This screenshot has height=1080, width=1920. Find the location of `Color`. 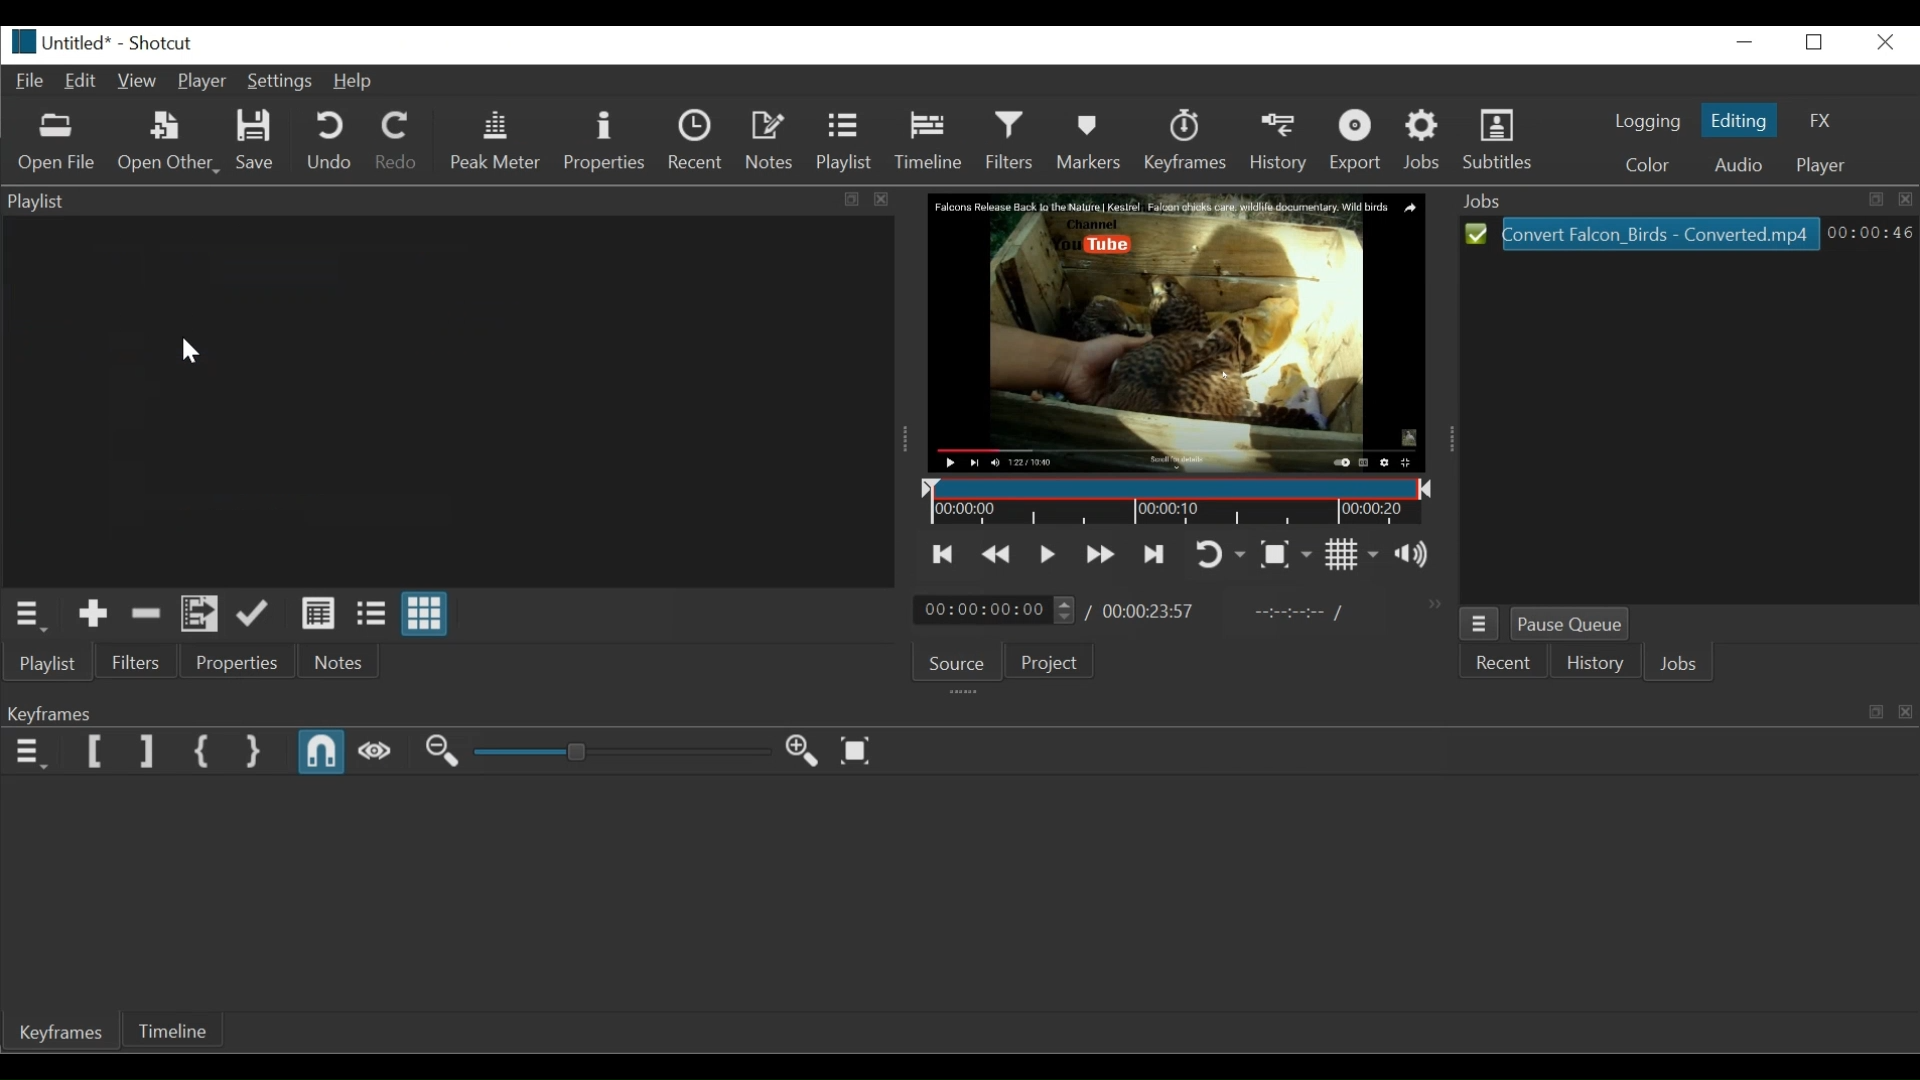

Color is located at coordinates (1640, 166).